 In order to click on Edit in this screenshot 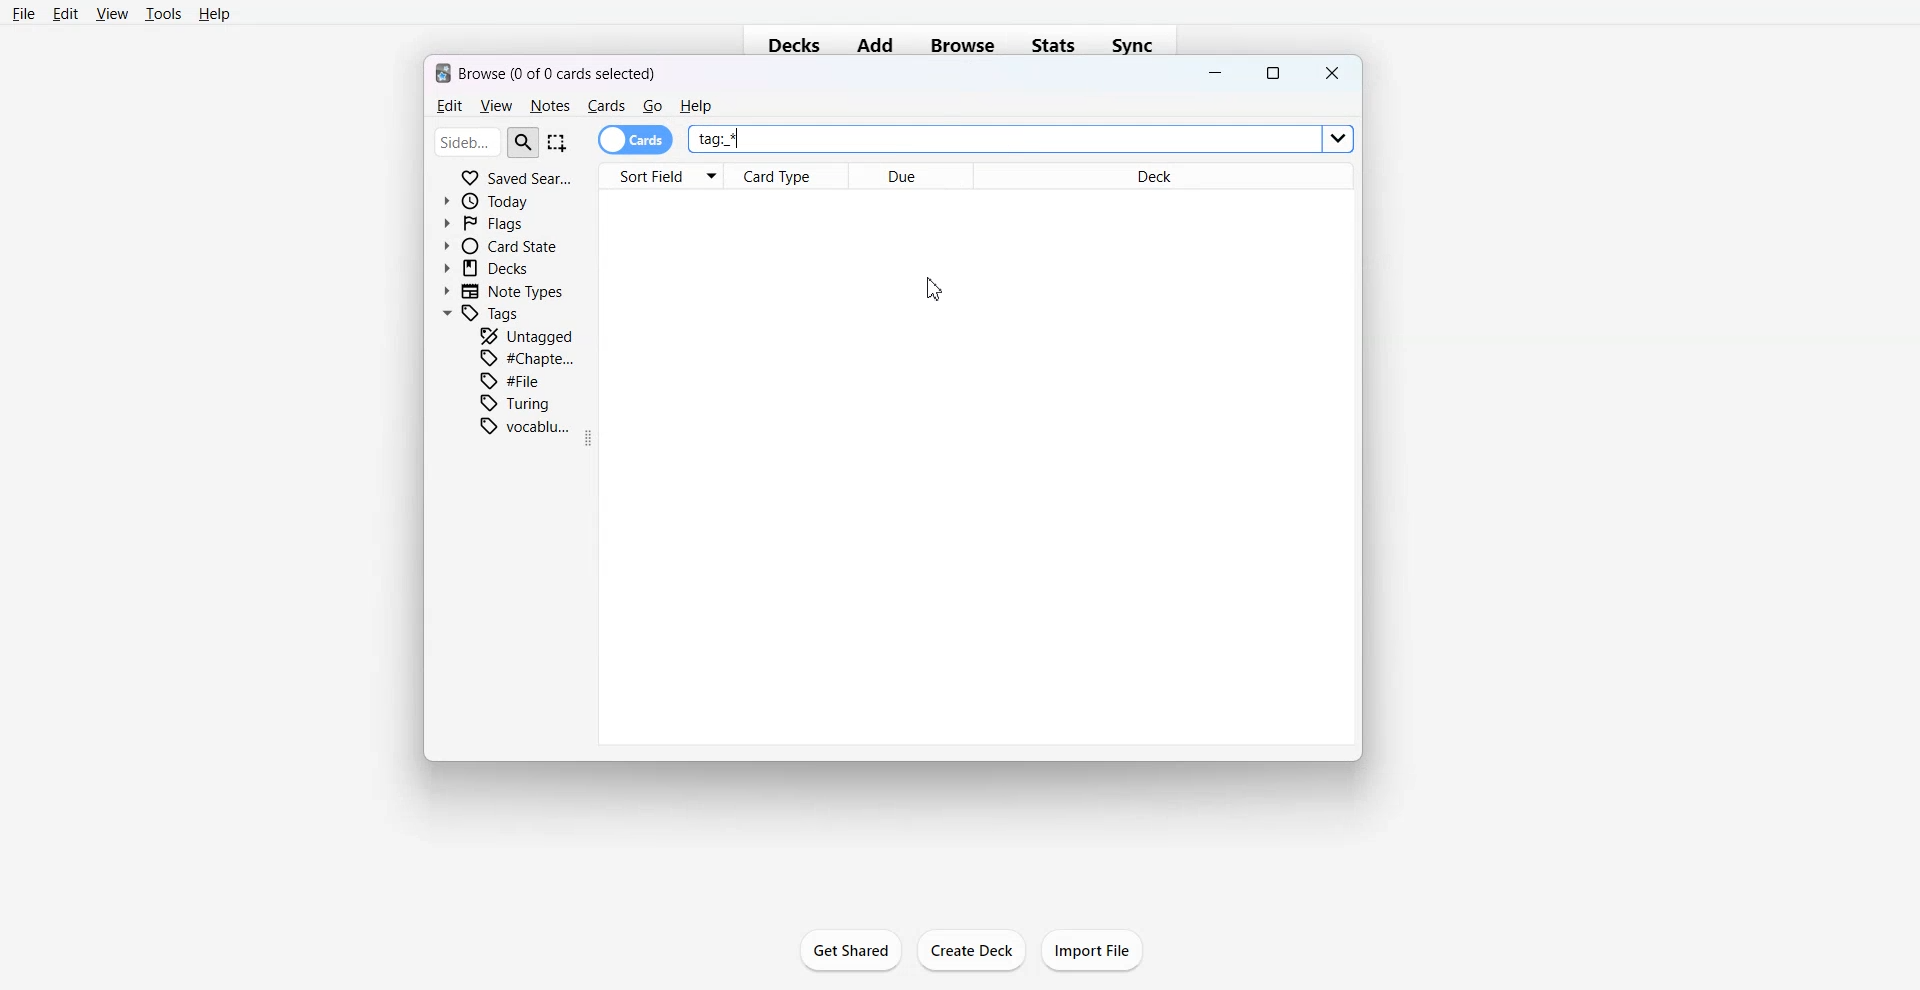, I will do `click(66, 13)`.